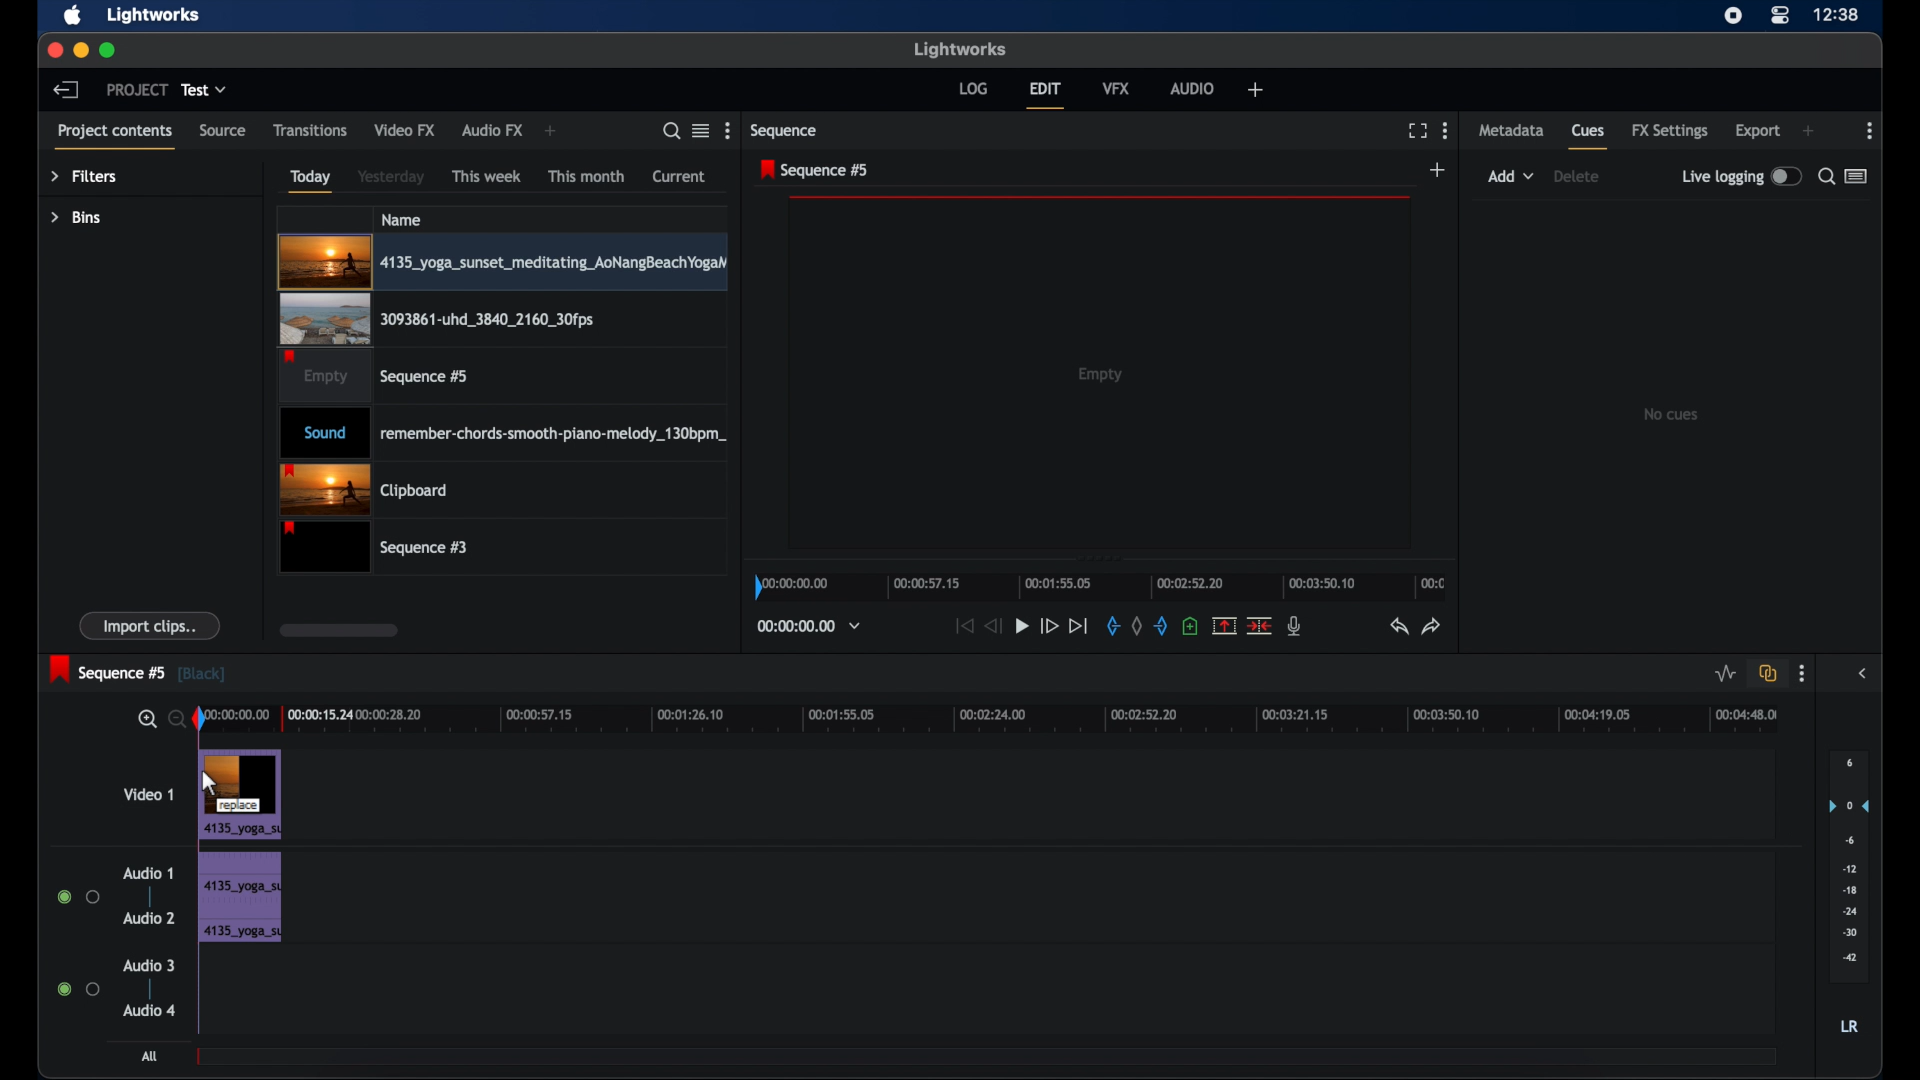 The width and height of the screenshot is (1920, 1080). Describe the element at coordinates (1432, 626) in the screenshot. I see `redo` at that location.